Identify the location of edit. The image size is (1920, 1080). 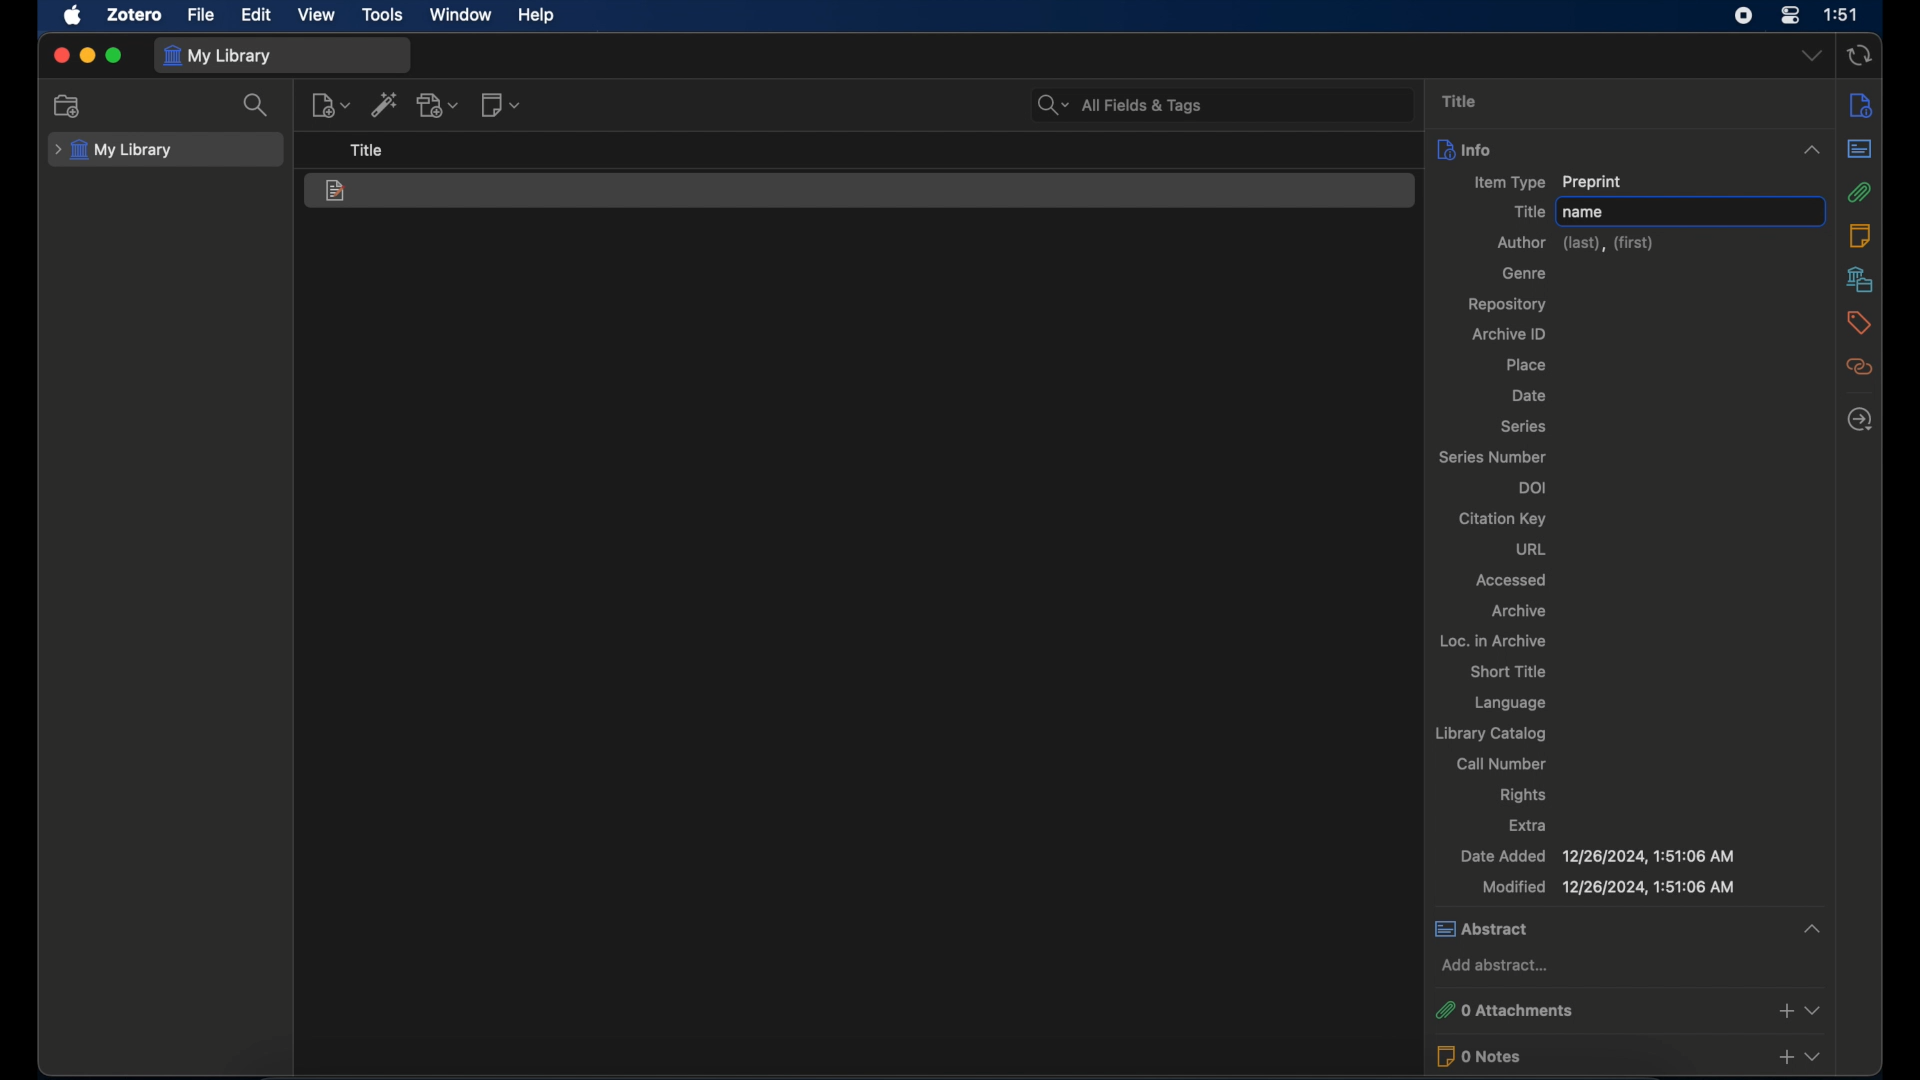
(258, 16).